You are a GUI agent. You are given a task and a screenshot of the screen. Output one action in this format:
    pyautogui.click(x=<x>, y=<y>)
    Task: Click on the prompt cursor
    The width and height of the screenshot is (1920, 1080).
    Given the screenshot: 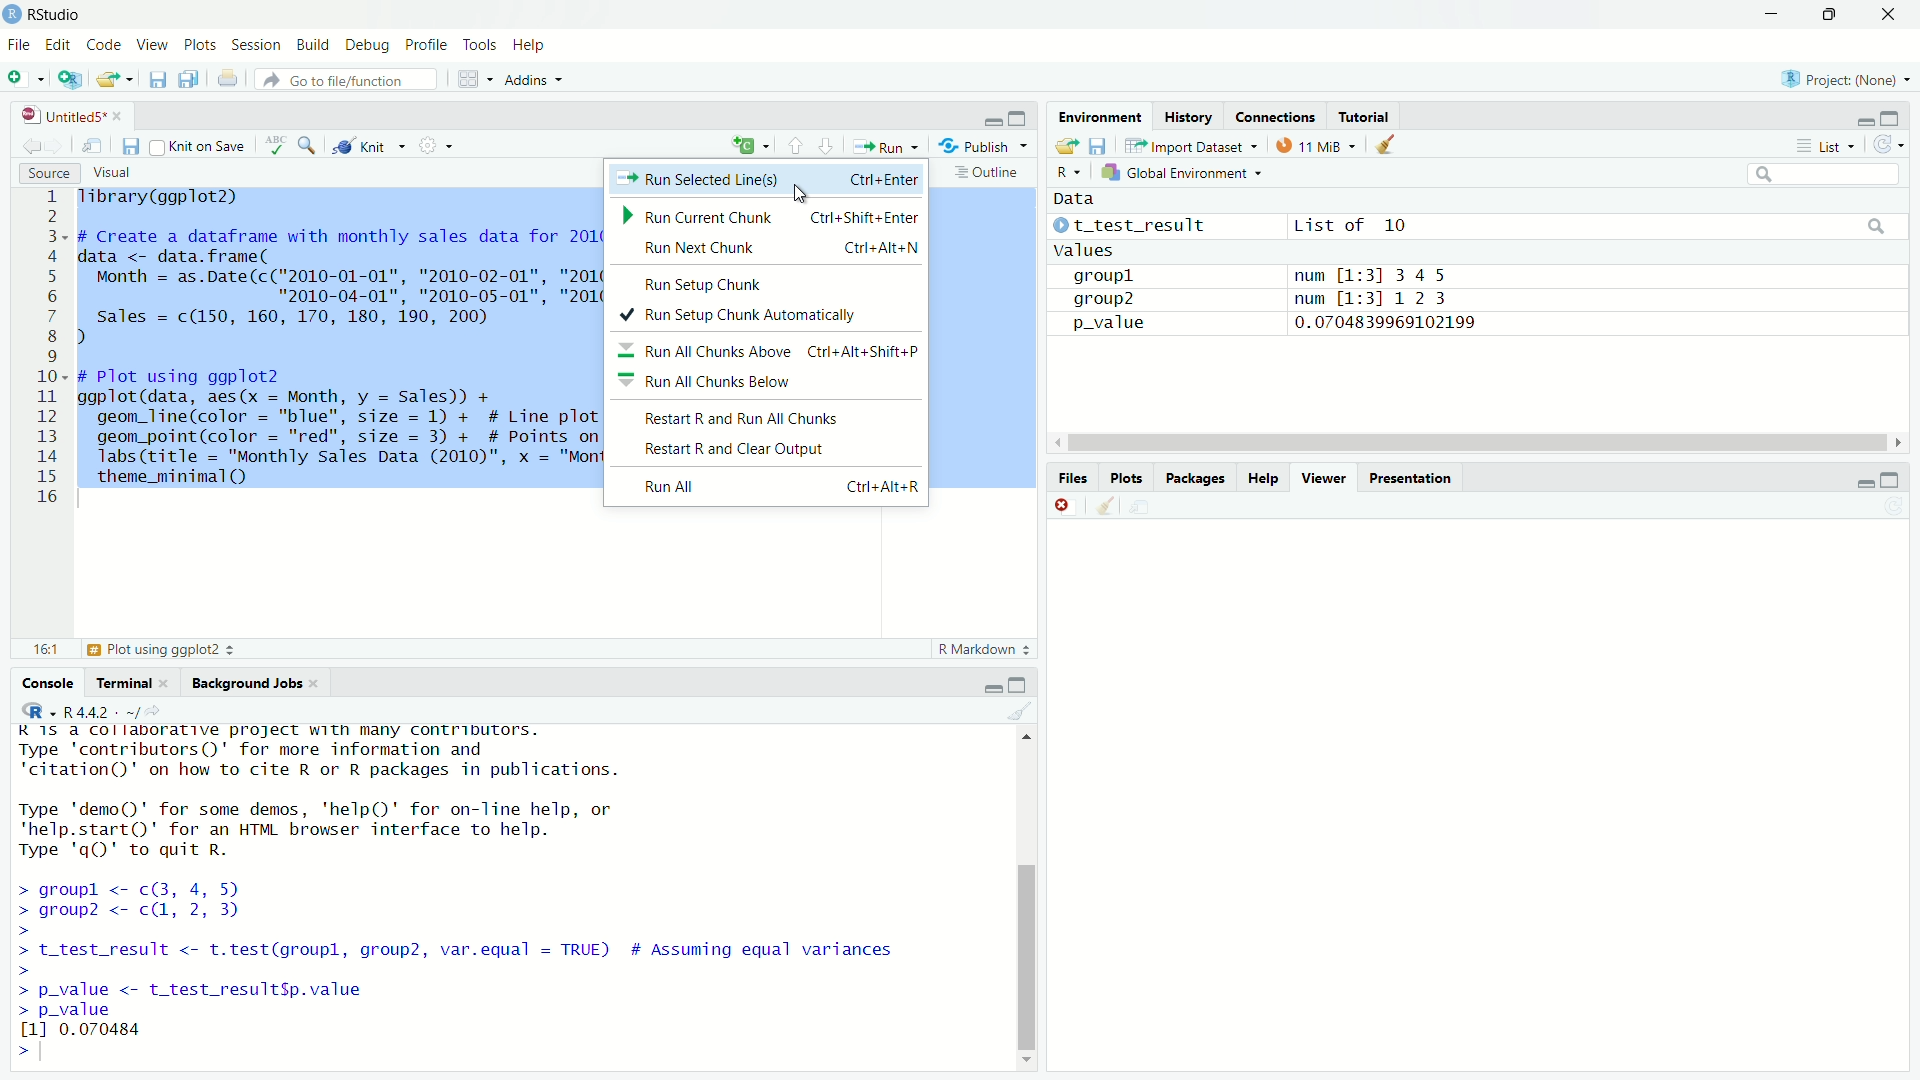 What is the action you would take?
    pyautogui.click(x=34, y=1051)
    